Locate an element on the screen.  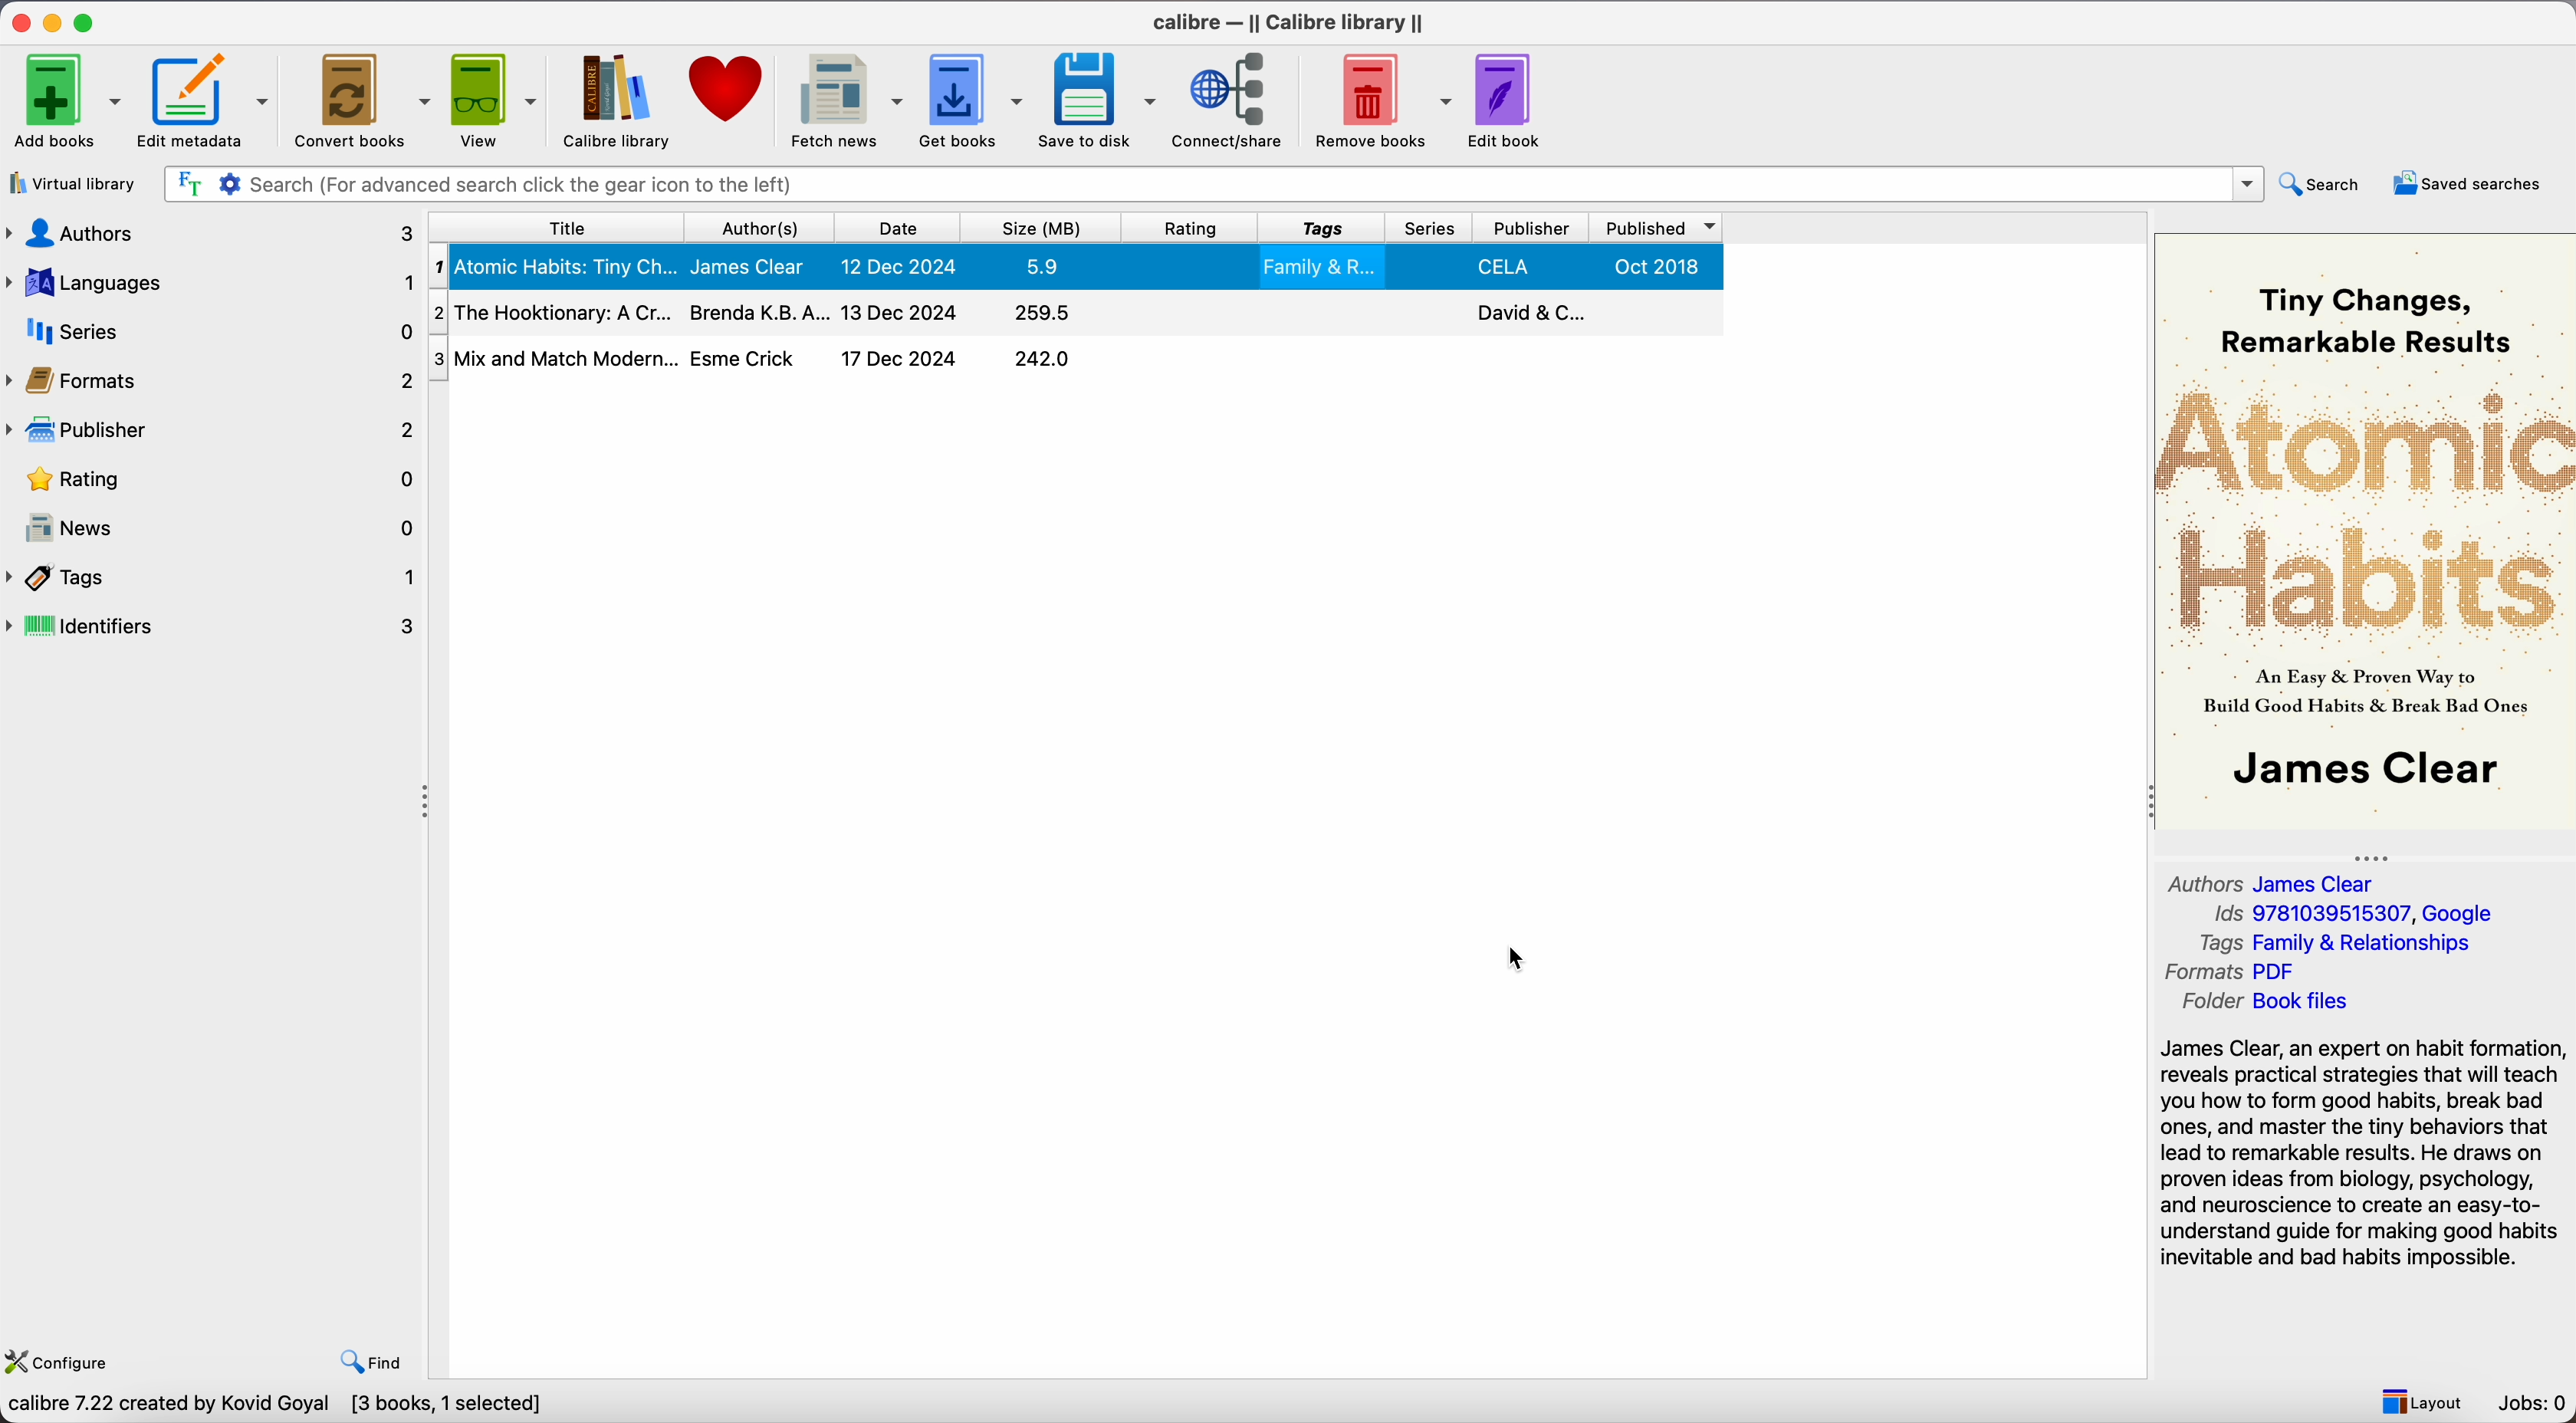
book cover preview is located at coordinates (2365, 529).